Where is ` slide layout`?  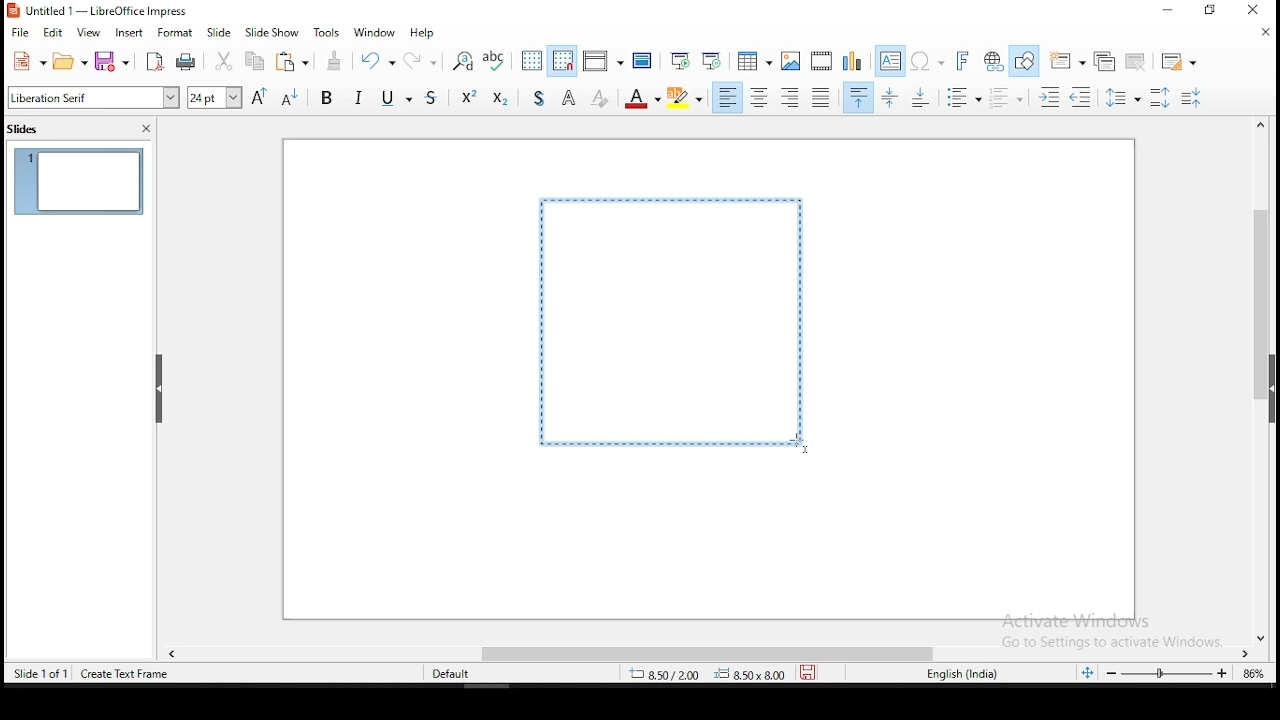
 slide layout is located at coordinates (1180, 60).